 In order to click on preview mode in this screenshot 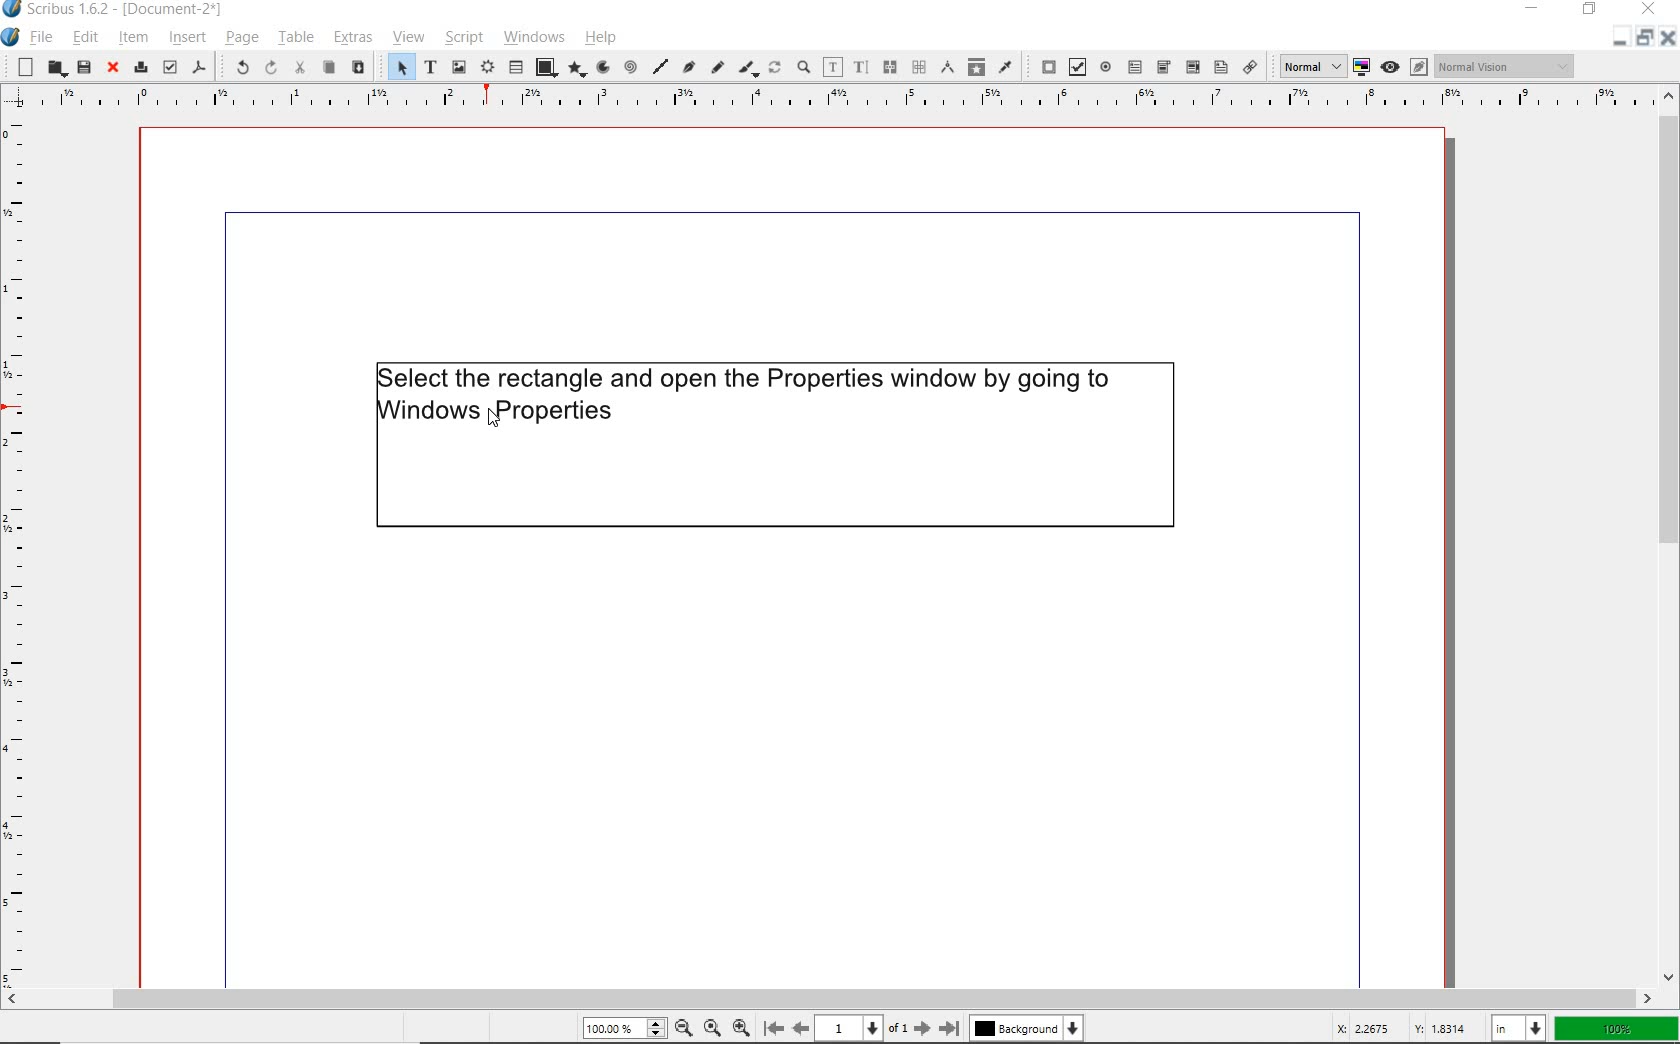, I will do `click(1404, 67)`.